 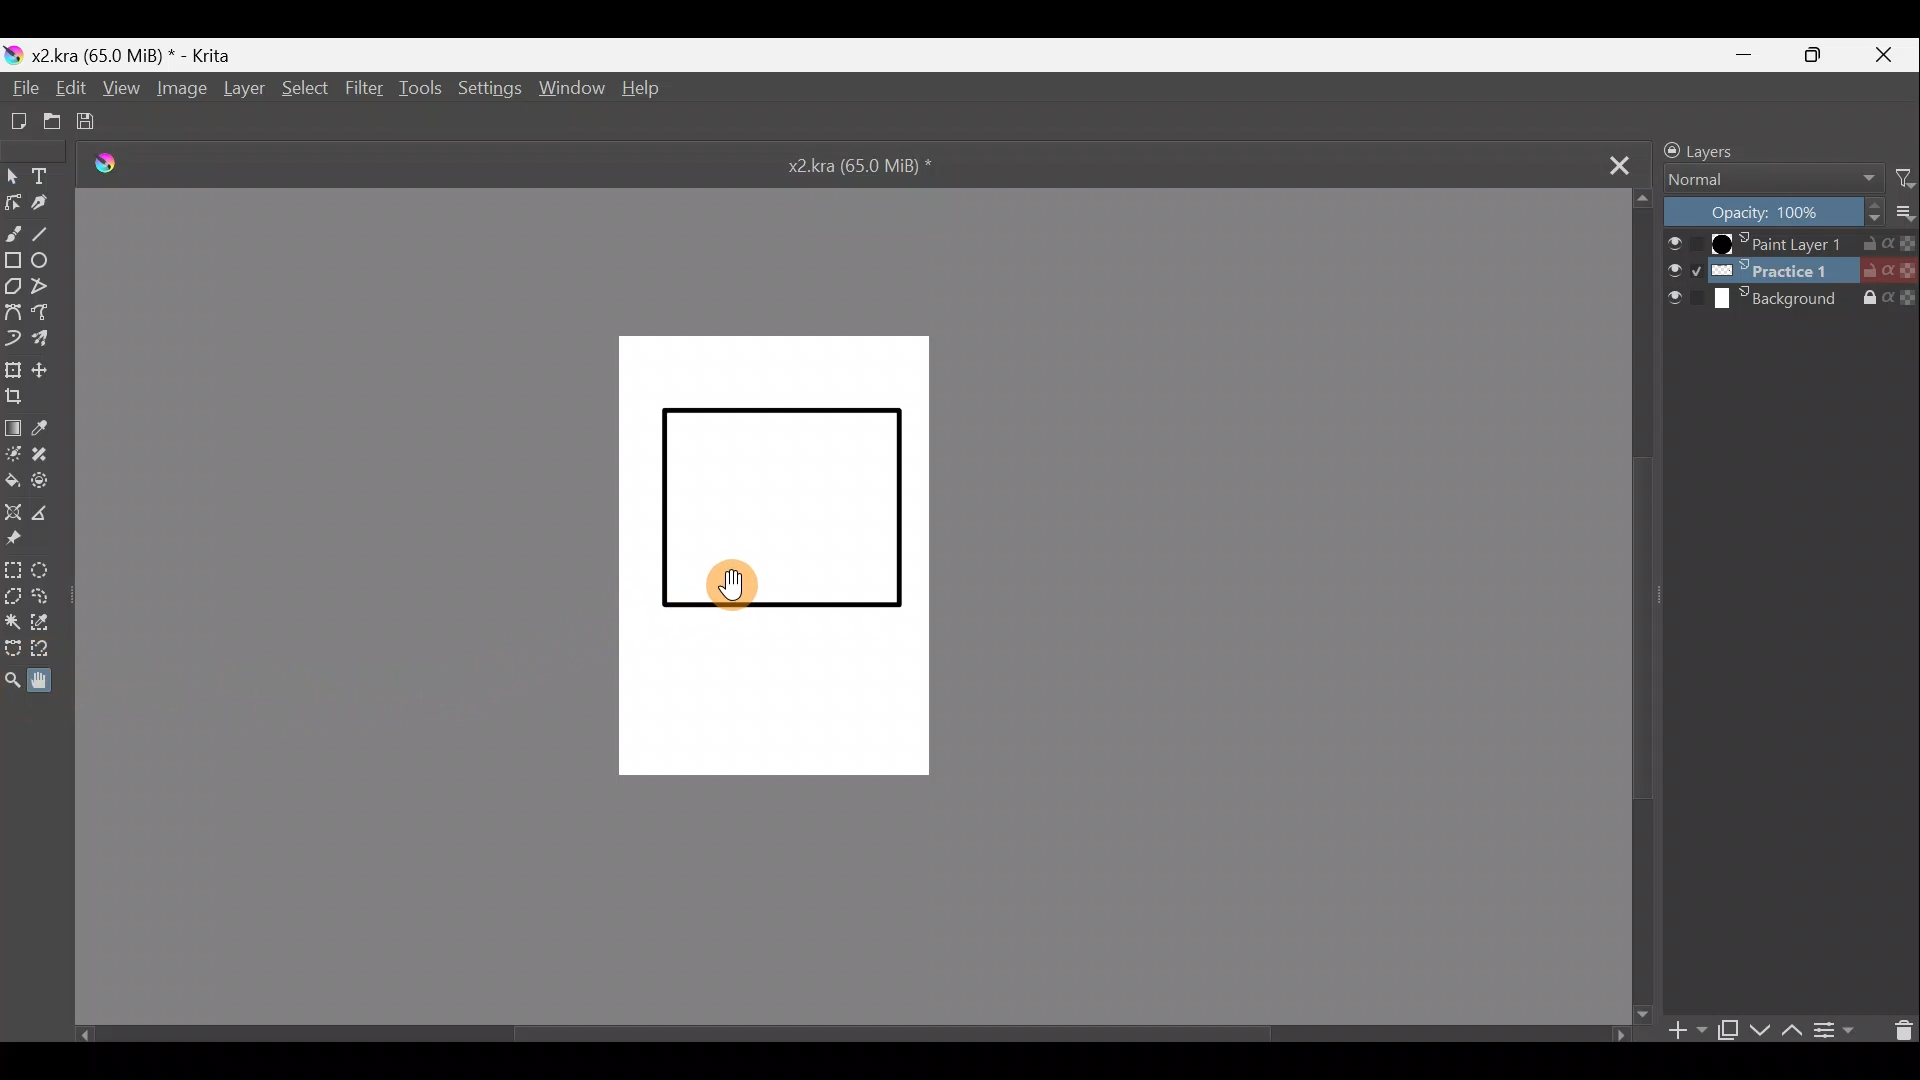 What do you see at coordinates (12, 452) in the screenshot?
I see `Colourise mask tool` at bounding box center [12, 452].